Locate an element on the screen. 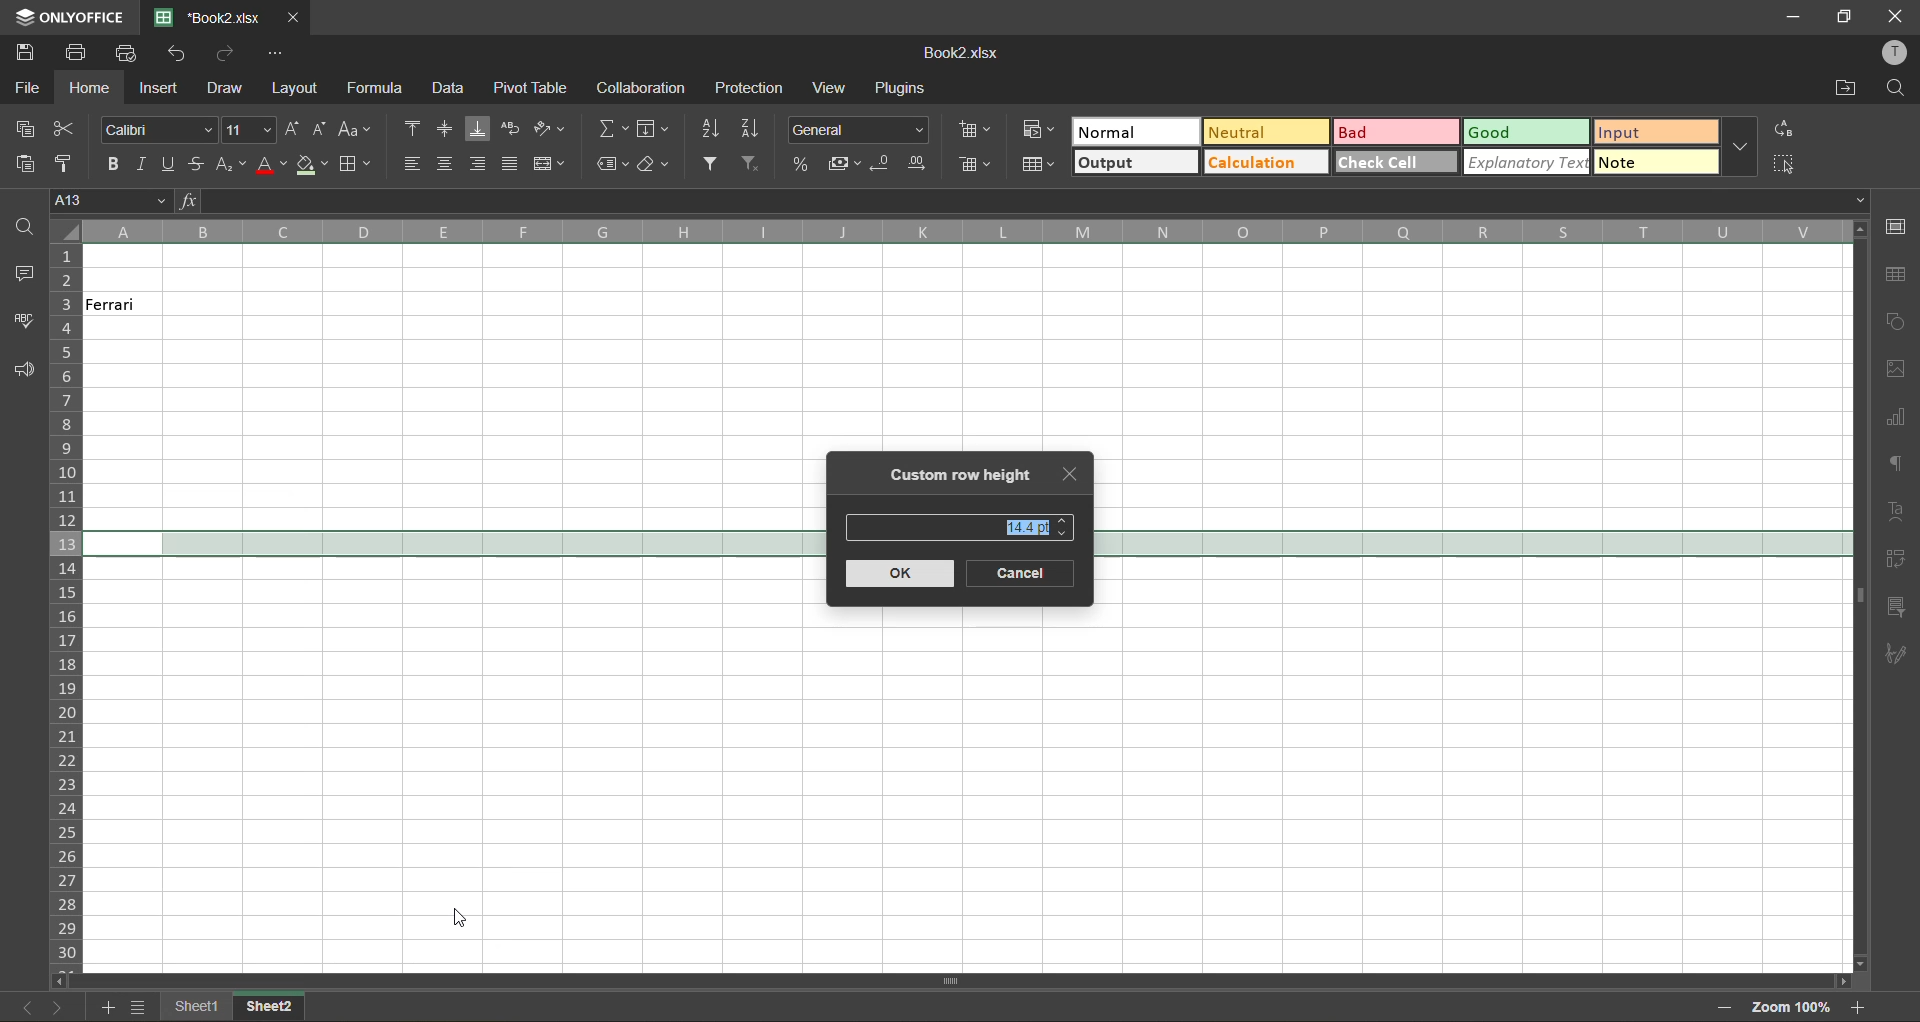  increase decimal is located at coordinates (921, 163).